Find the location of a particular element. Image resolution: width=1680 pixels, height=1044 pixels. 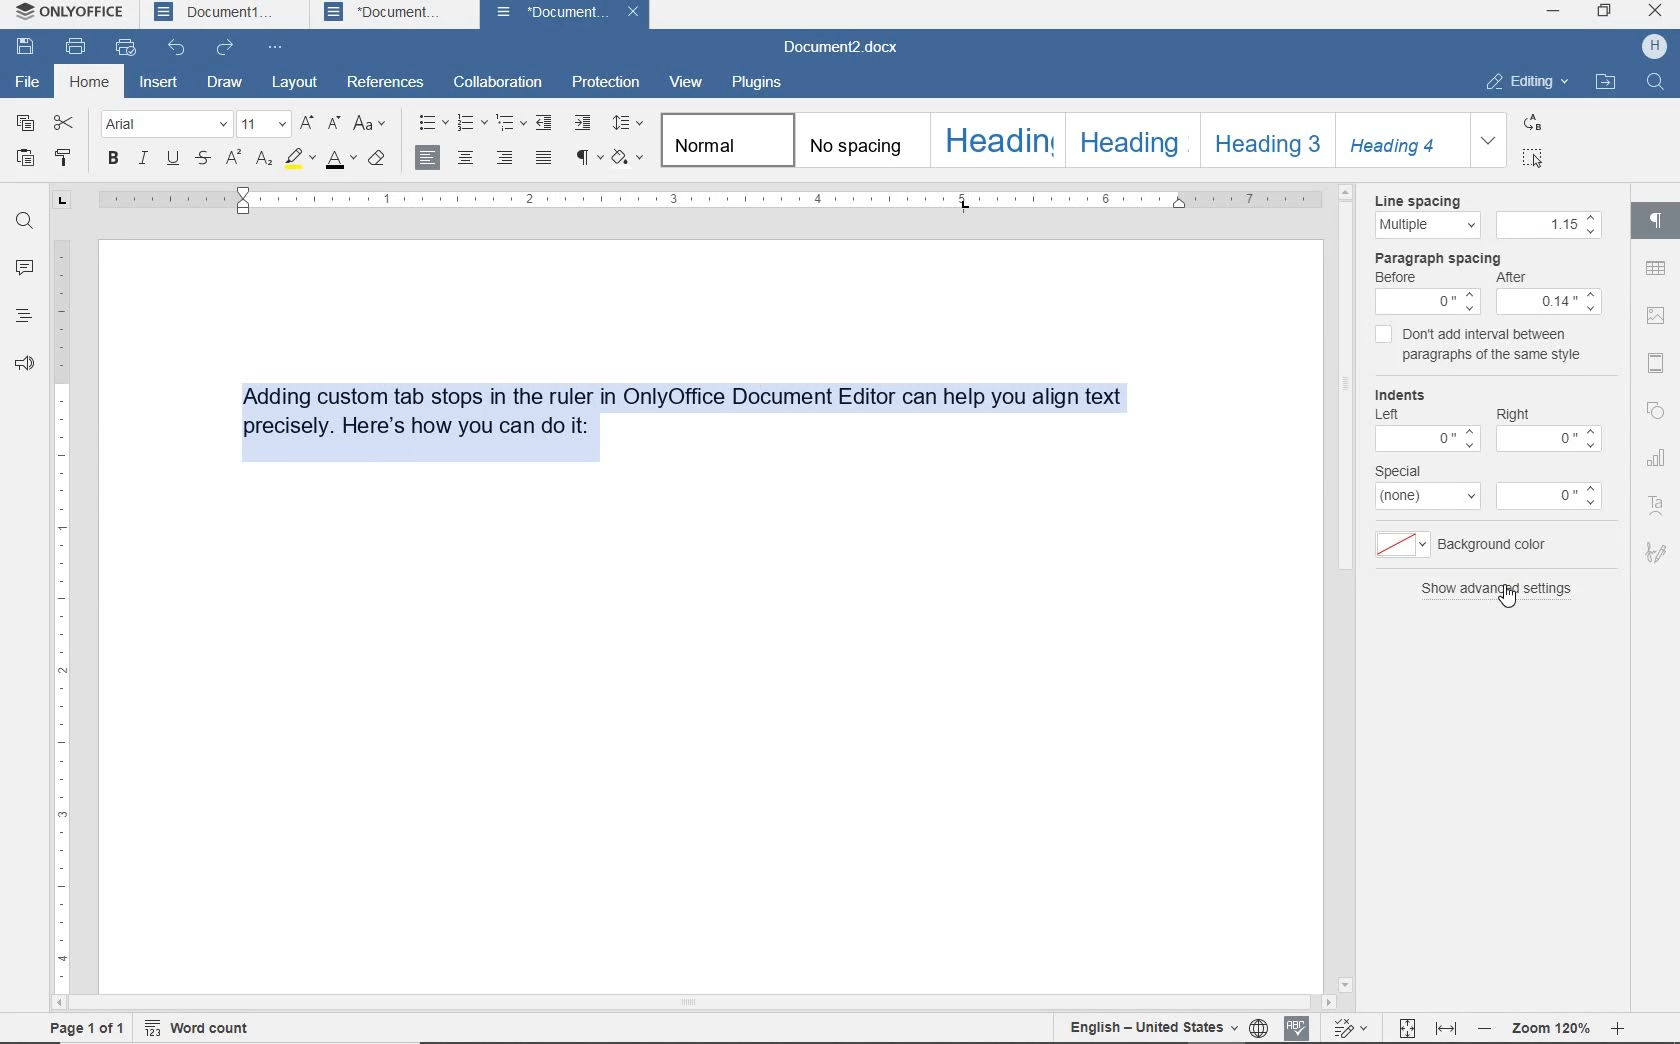

background color is located at coordinates (1496, 543).